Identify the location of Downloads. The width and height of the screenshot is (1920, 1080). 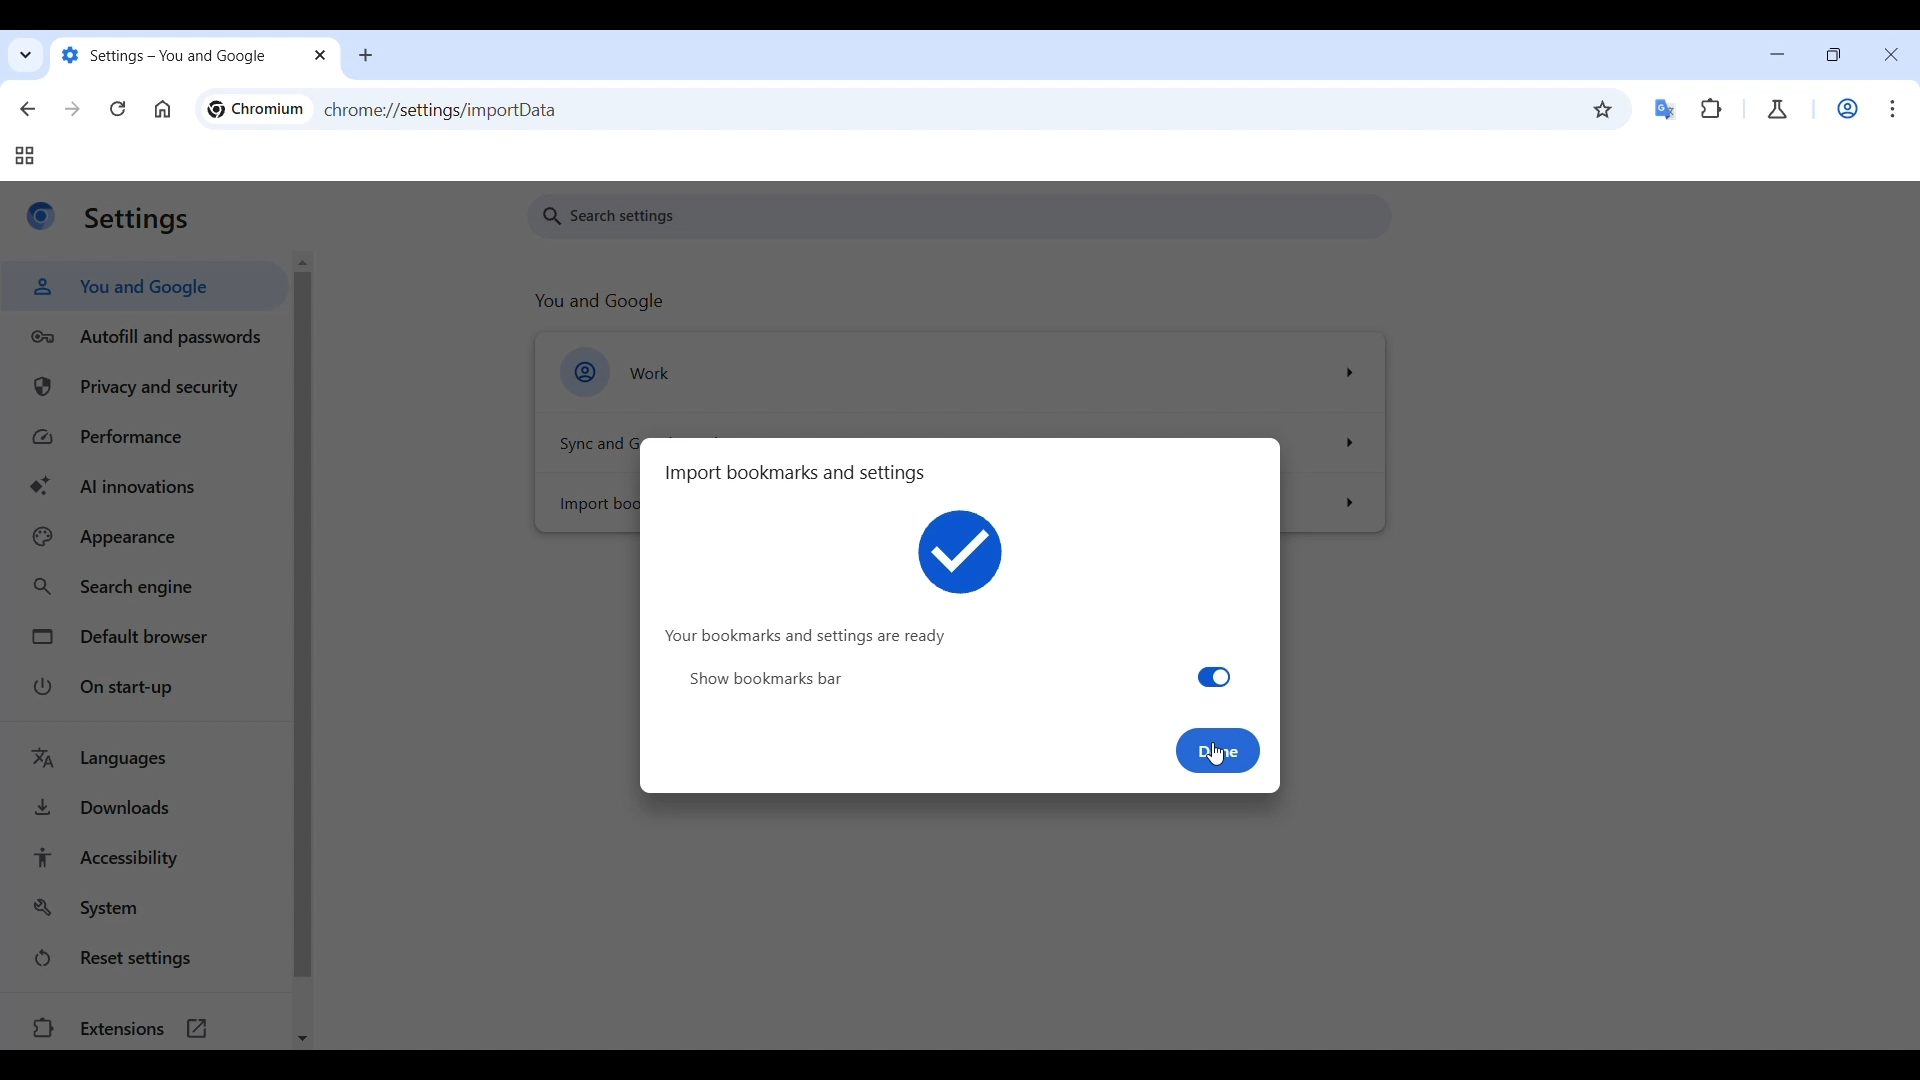
(145, 807).